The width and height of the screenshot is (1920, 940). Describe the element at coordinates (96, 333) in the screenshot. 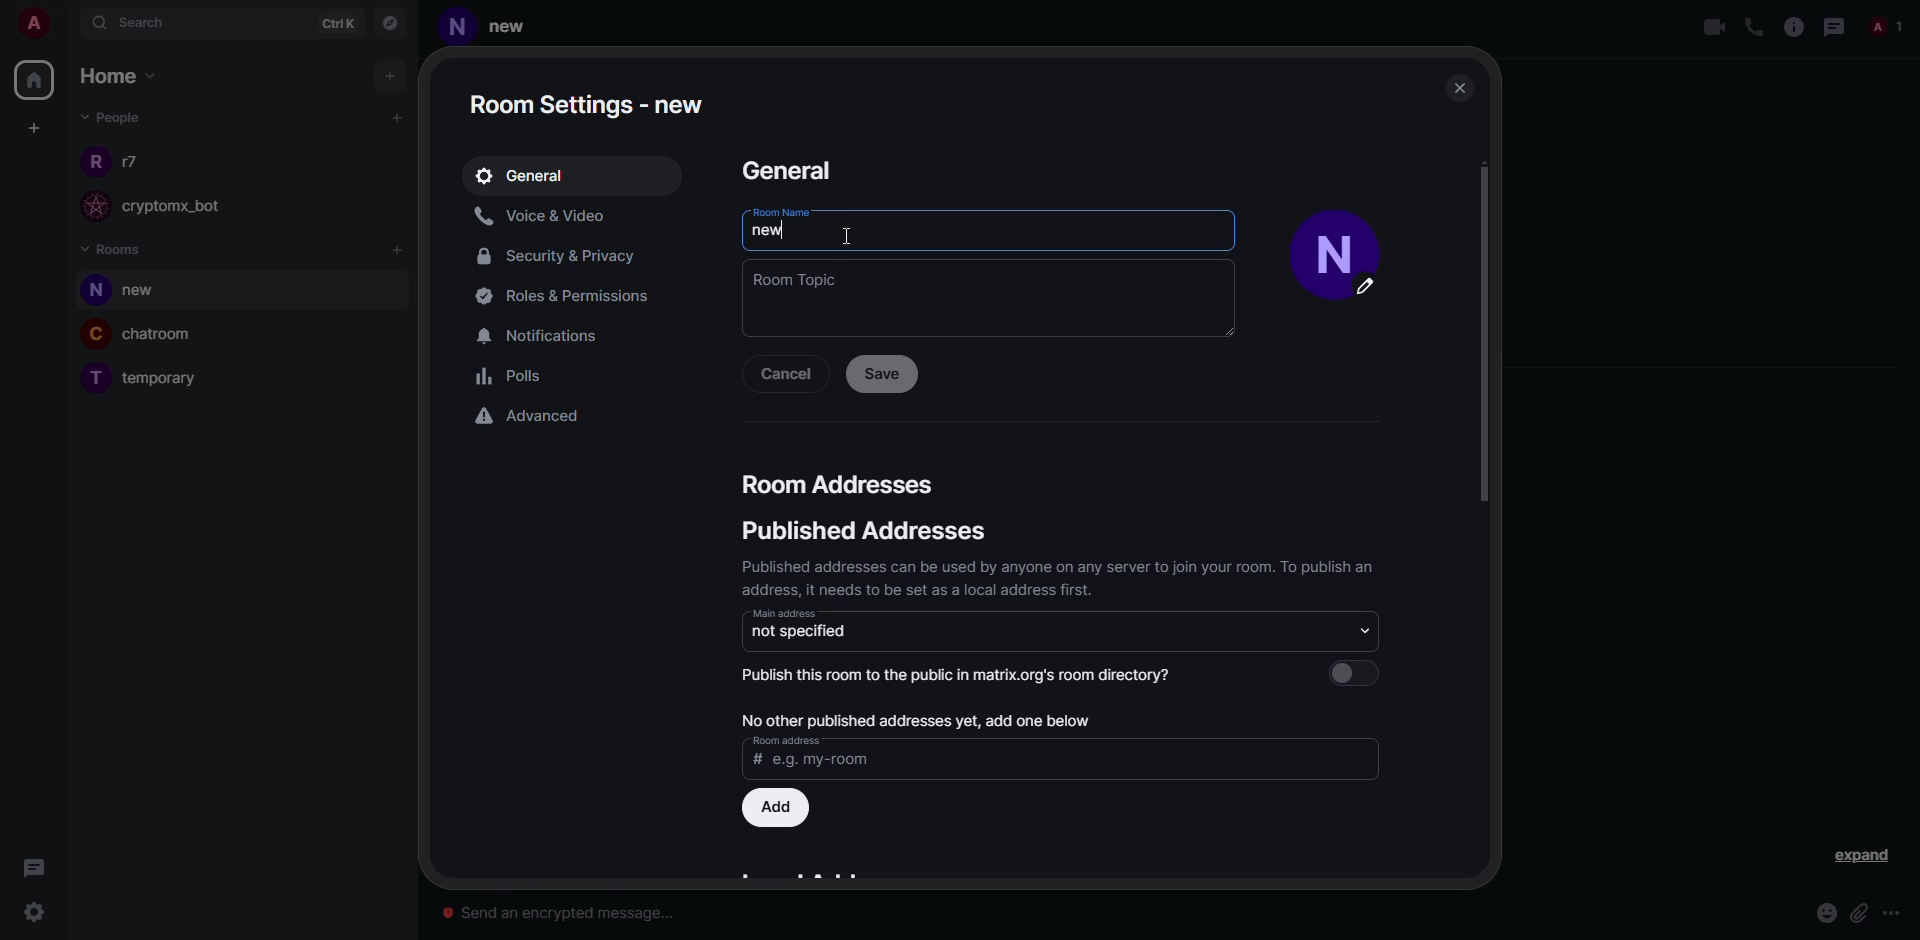

I see `profile image` at that location.